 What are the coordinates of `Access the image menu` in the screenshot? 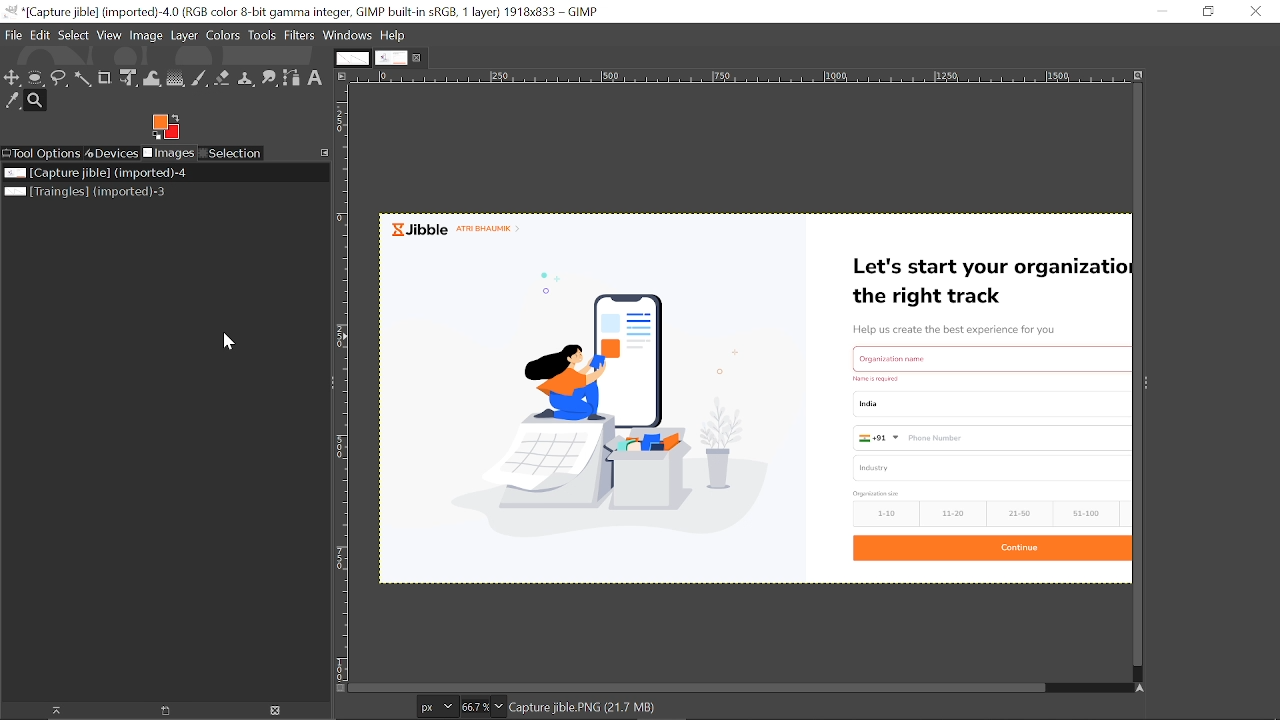 It's located at (342, 76).